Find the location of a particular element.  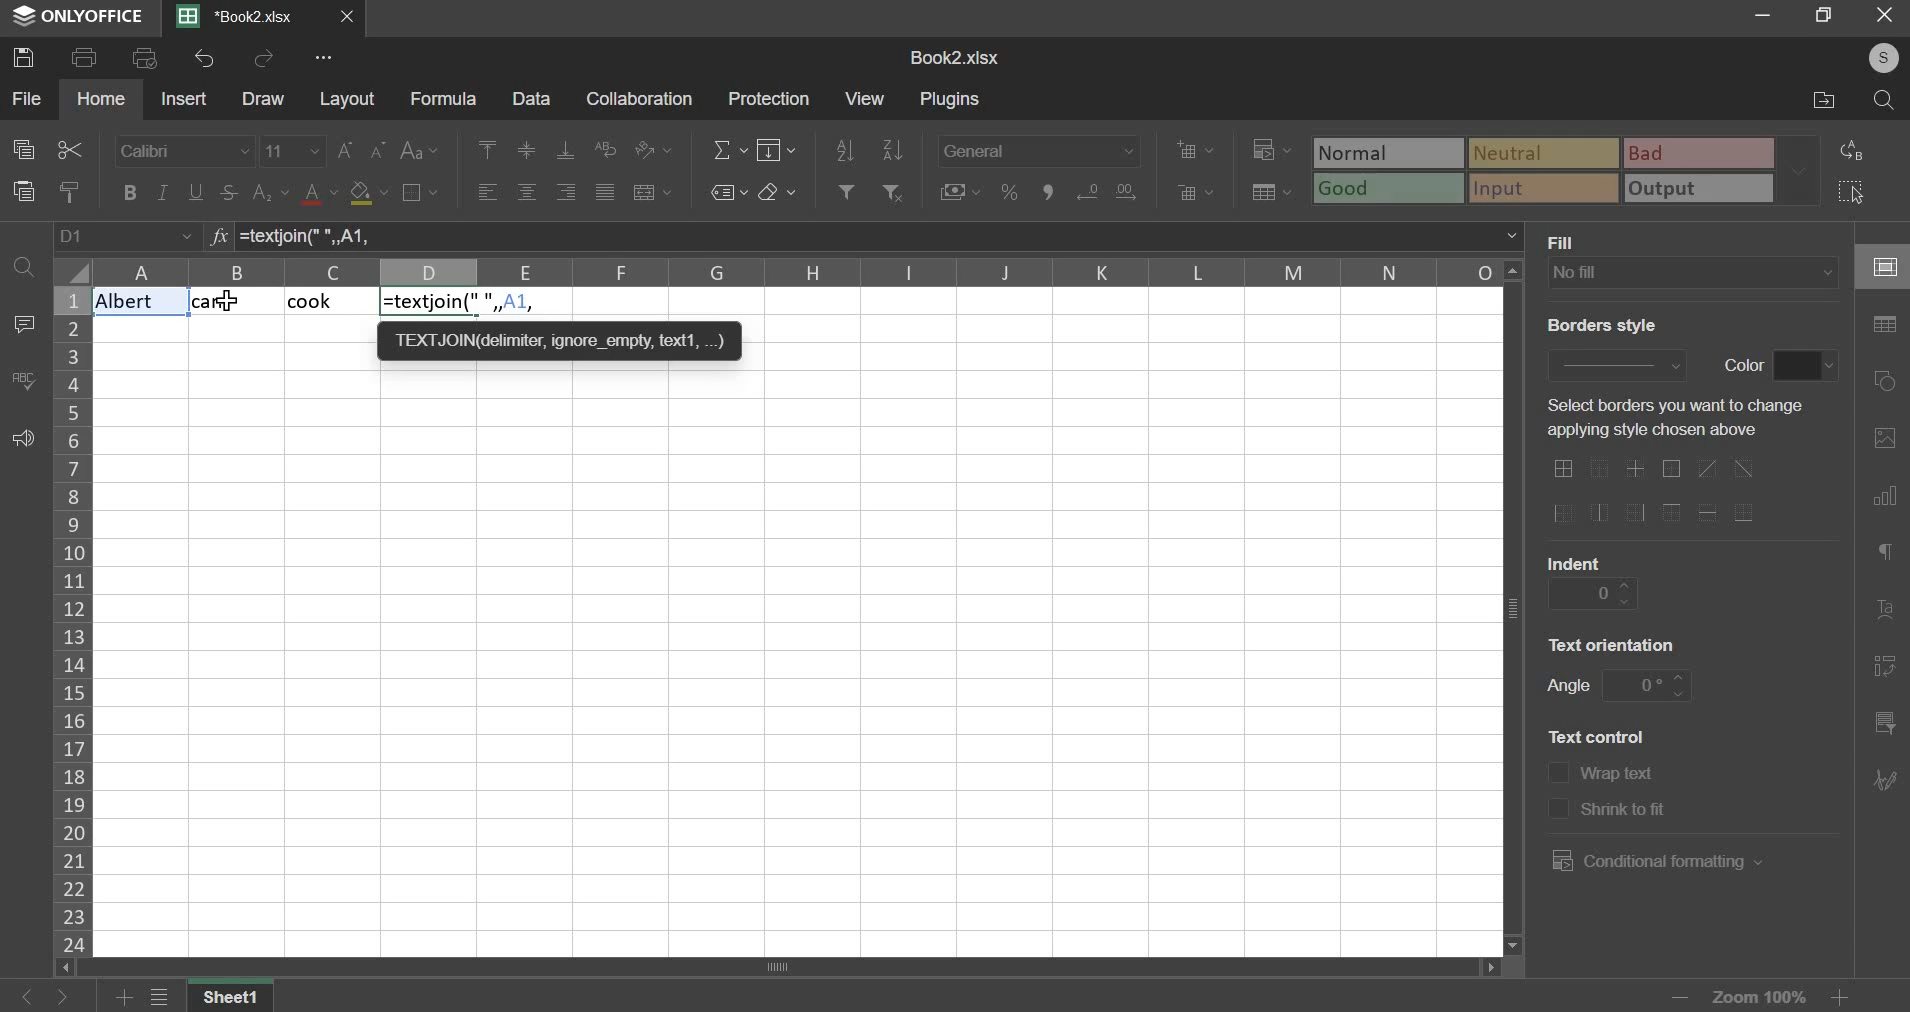

table is located at coordinates (1885, 325).